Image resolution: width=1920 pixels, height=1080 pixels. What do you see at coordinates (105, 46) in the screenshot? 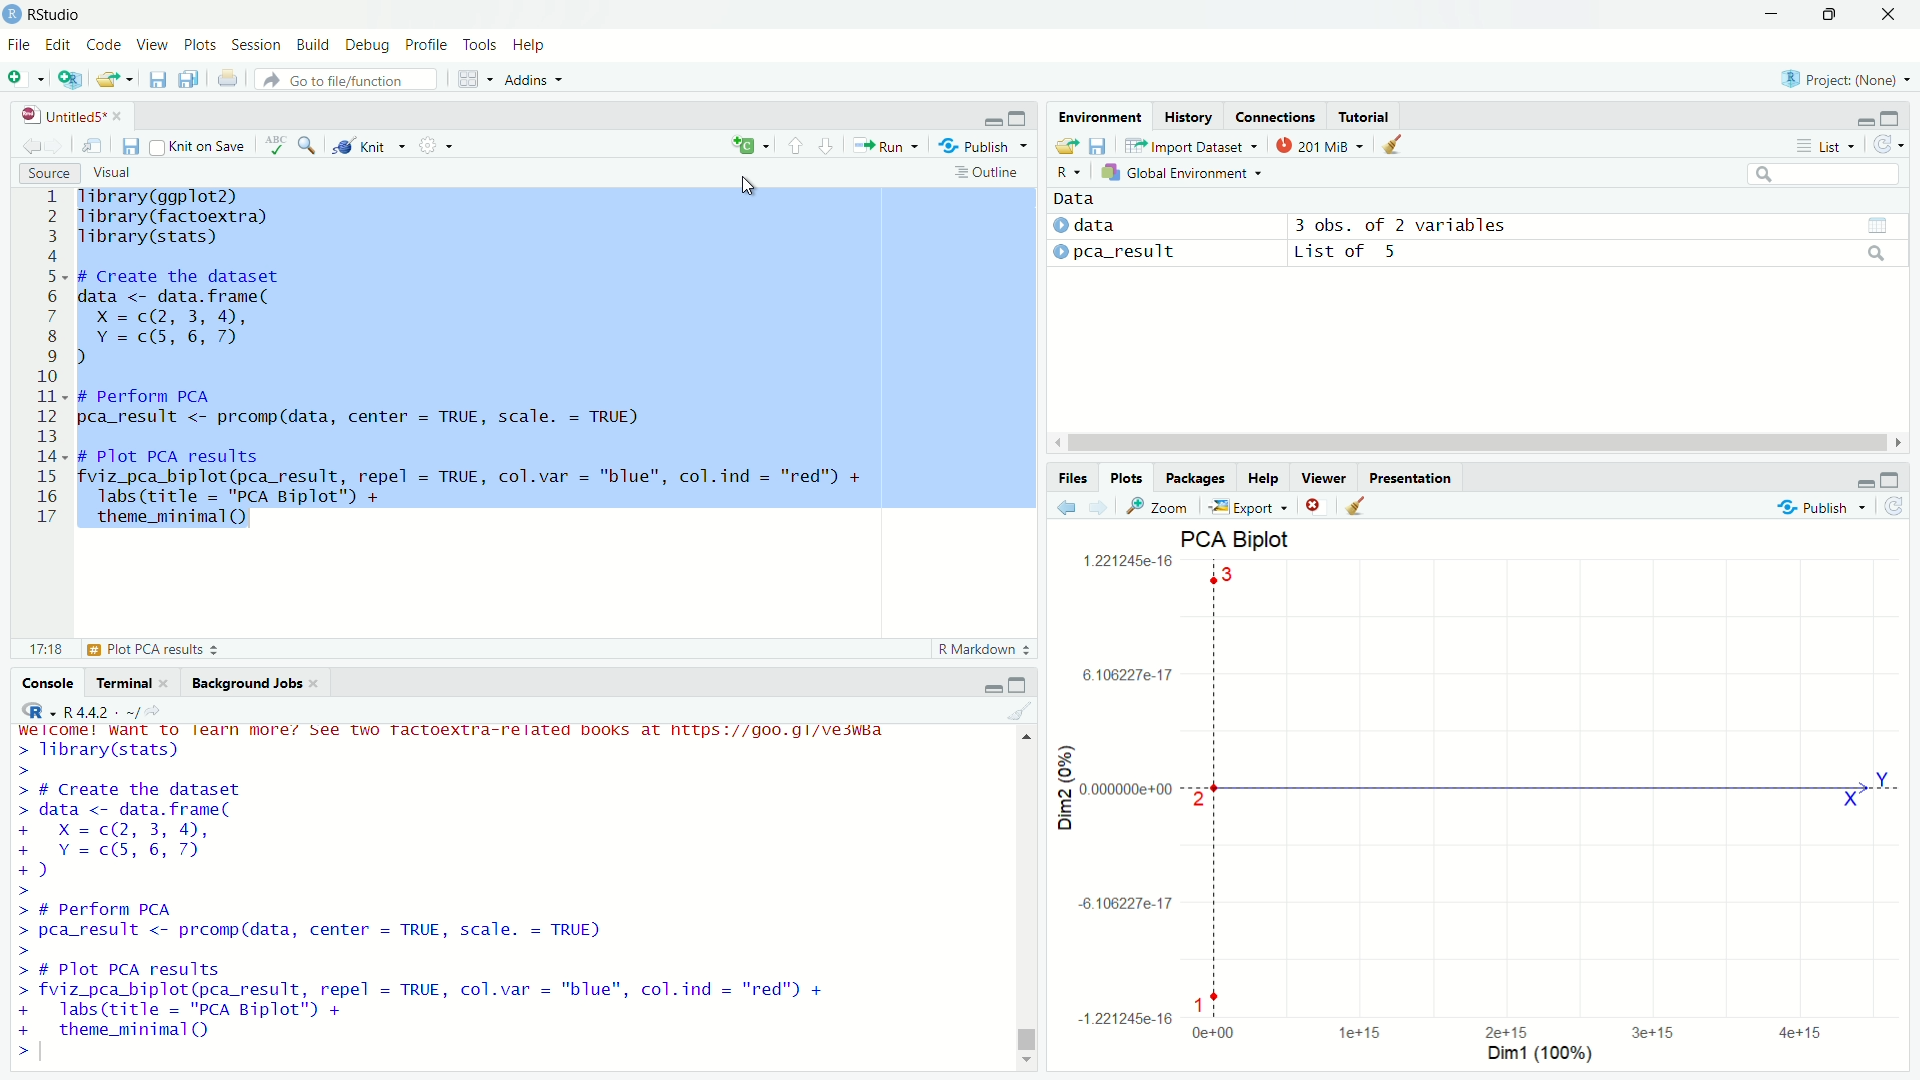
I see `Code` at bounding box center [105, 46].